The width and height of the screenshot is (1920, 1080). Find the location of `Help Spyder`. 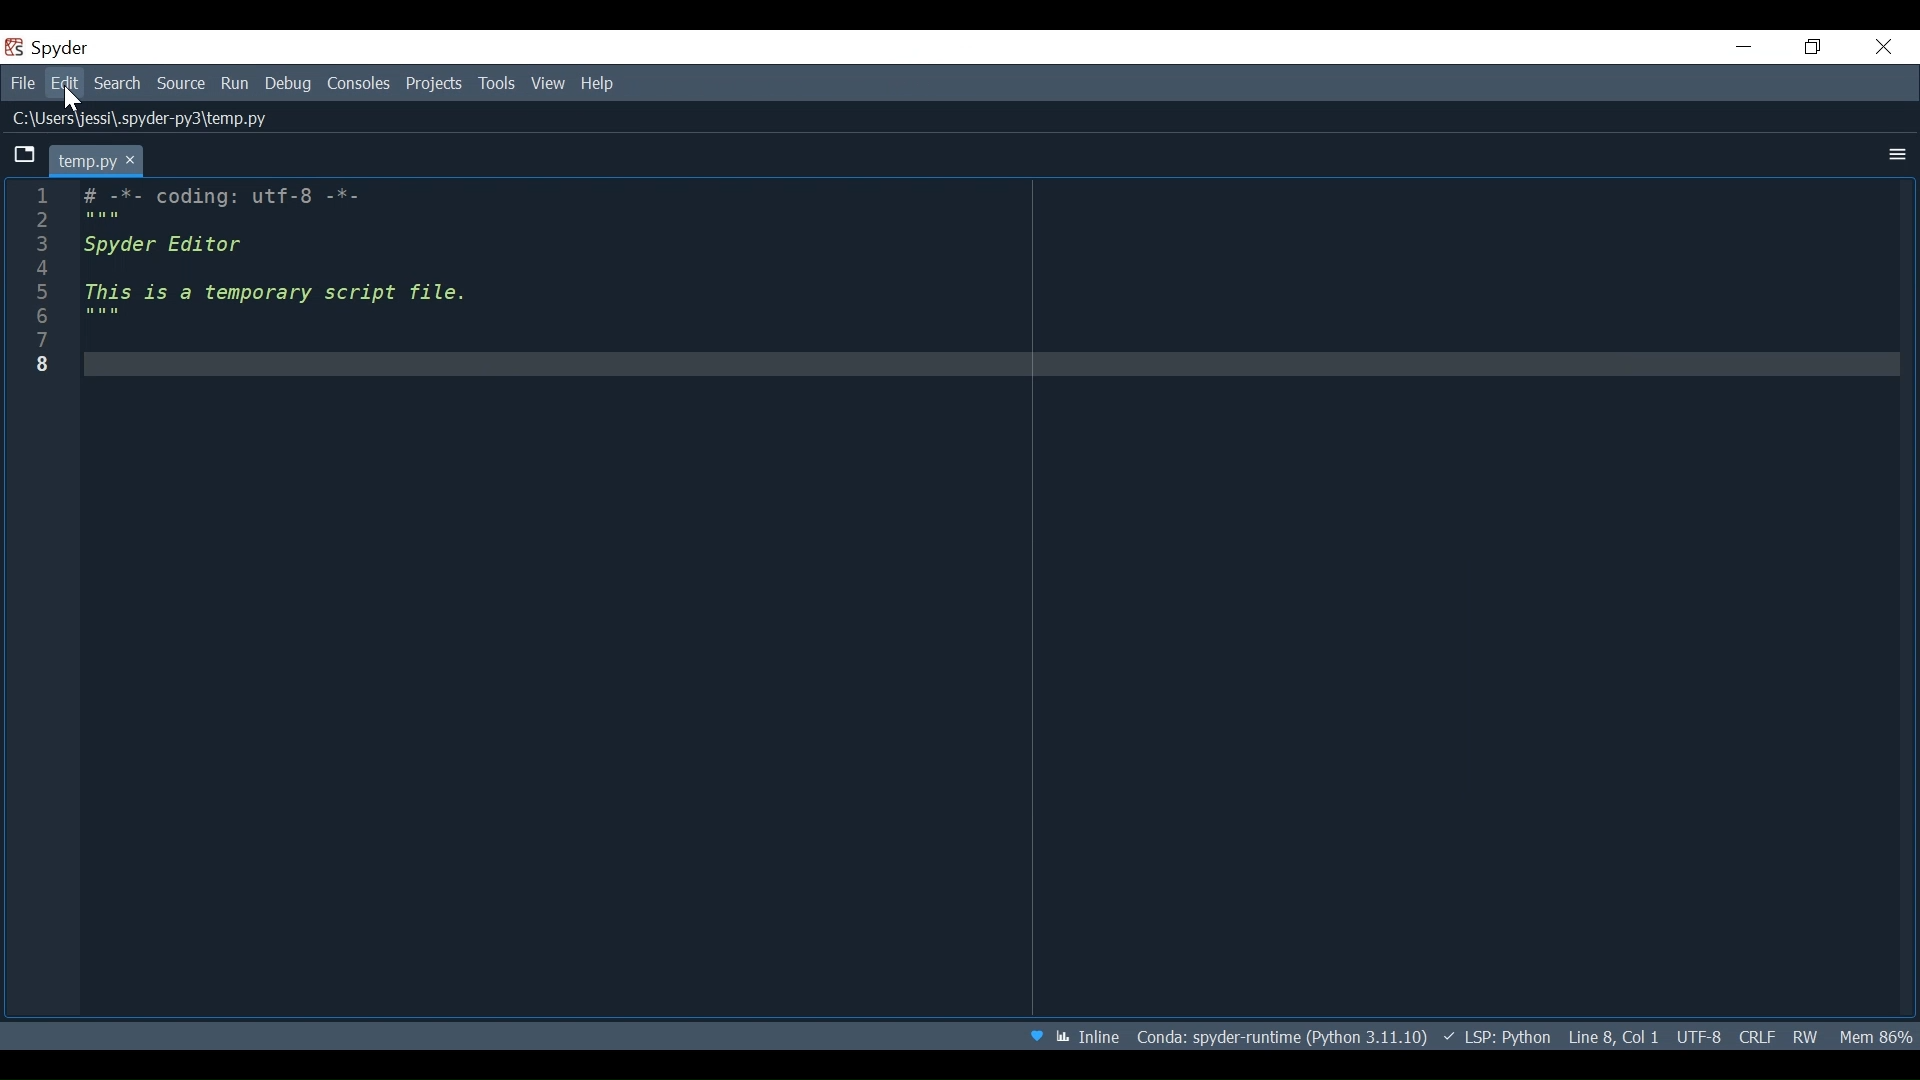

Help Spyder is located at coordinates (1039, 1033).